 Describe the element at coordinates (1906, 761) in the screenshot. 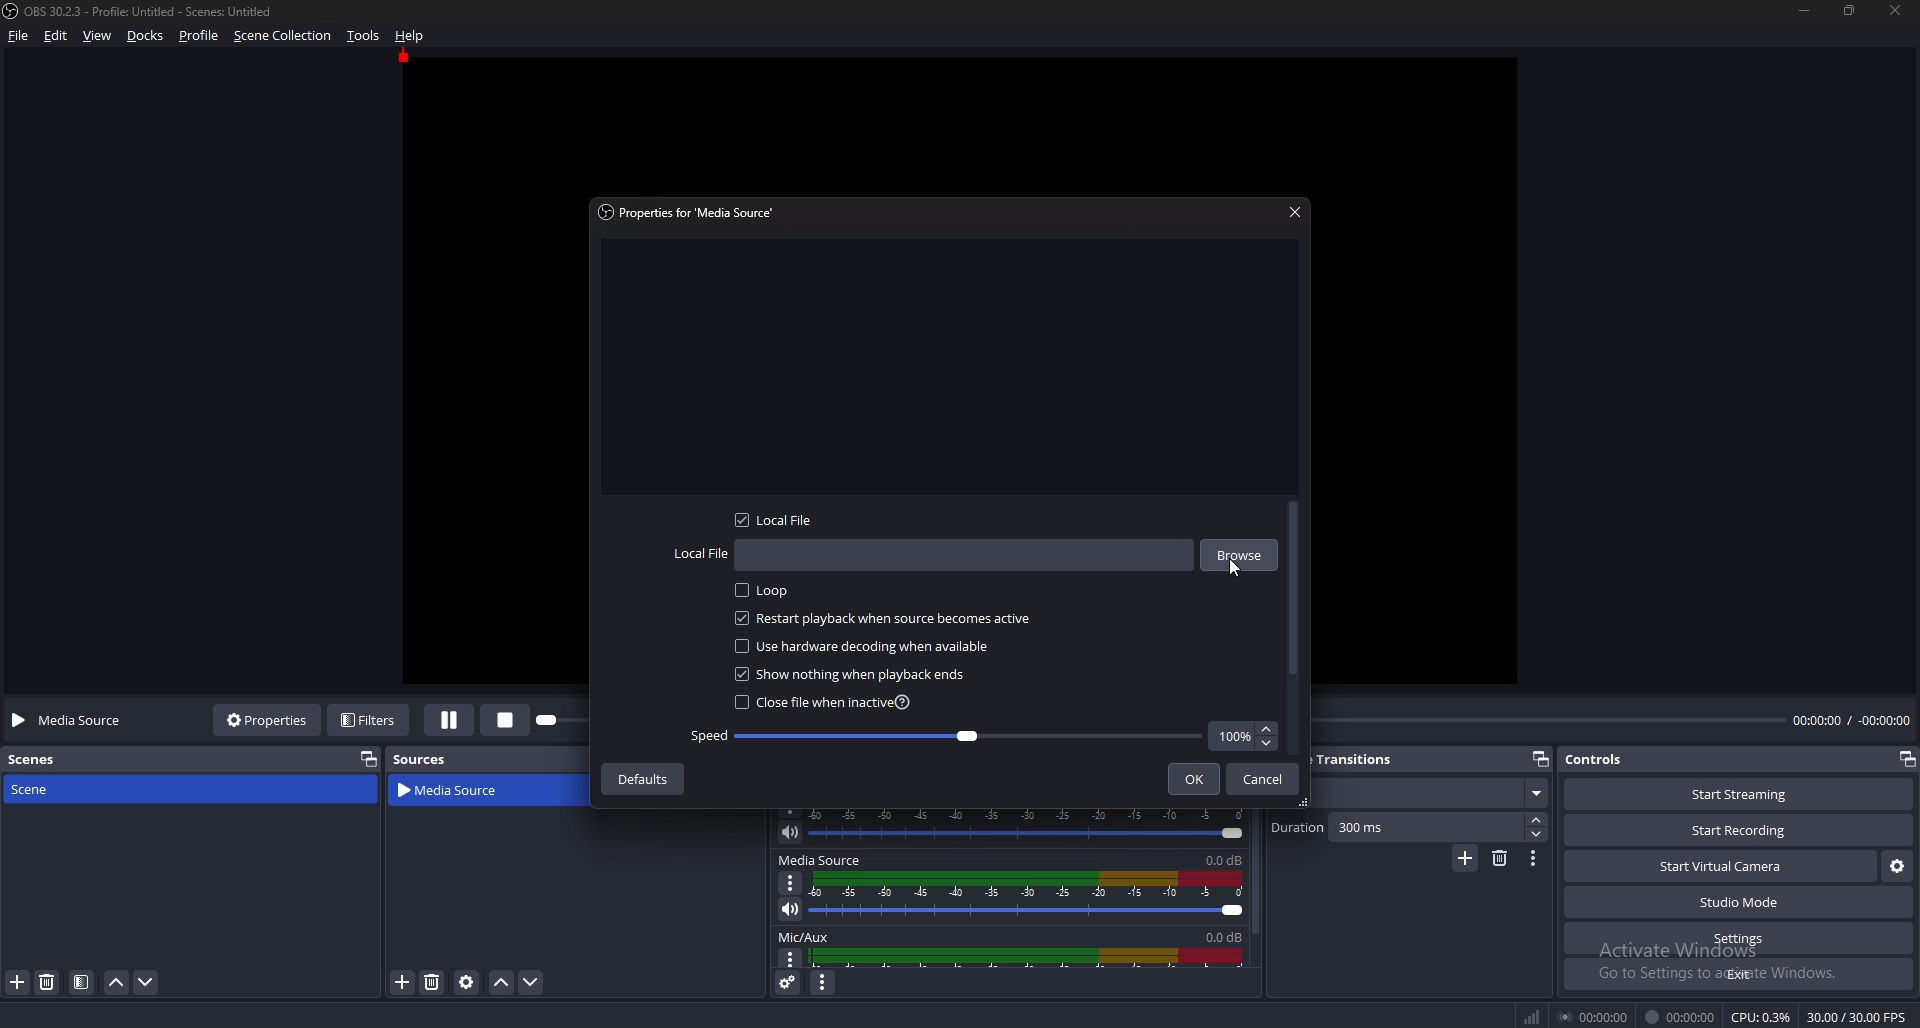

I see `pop out` at that location.